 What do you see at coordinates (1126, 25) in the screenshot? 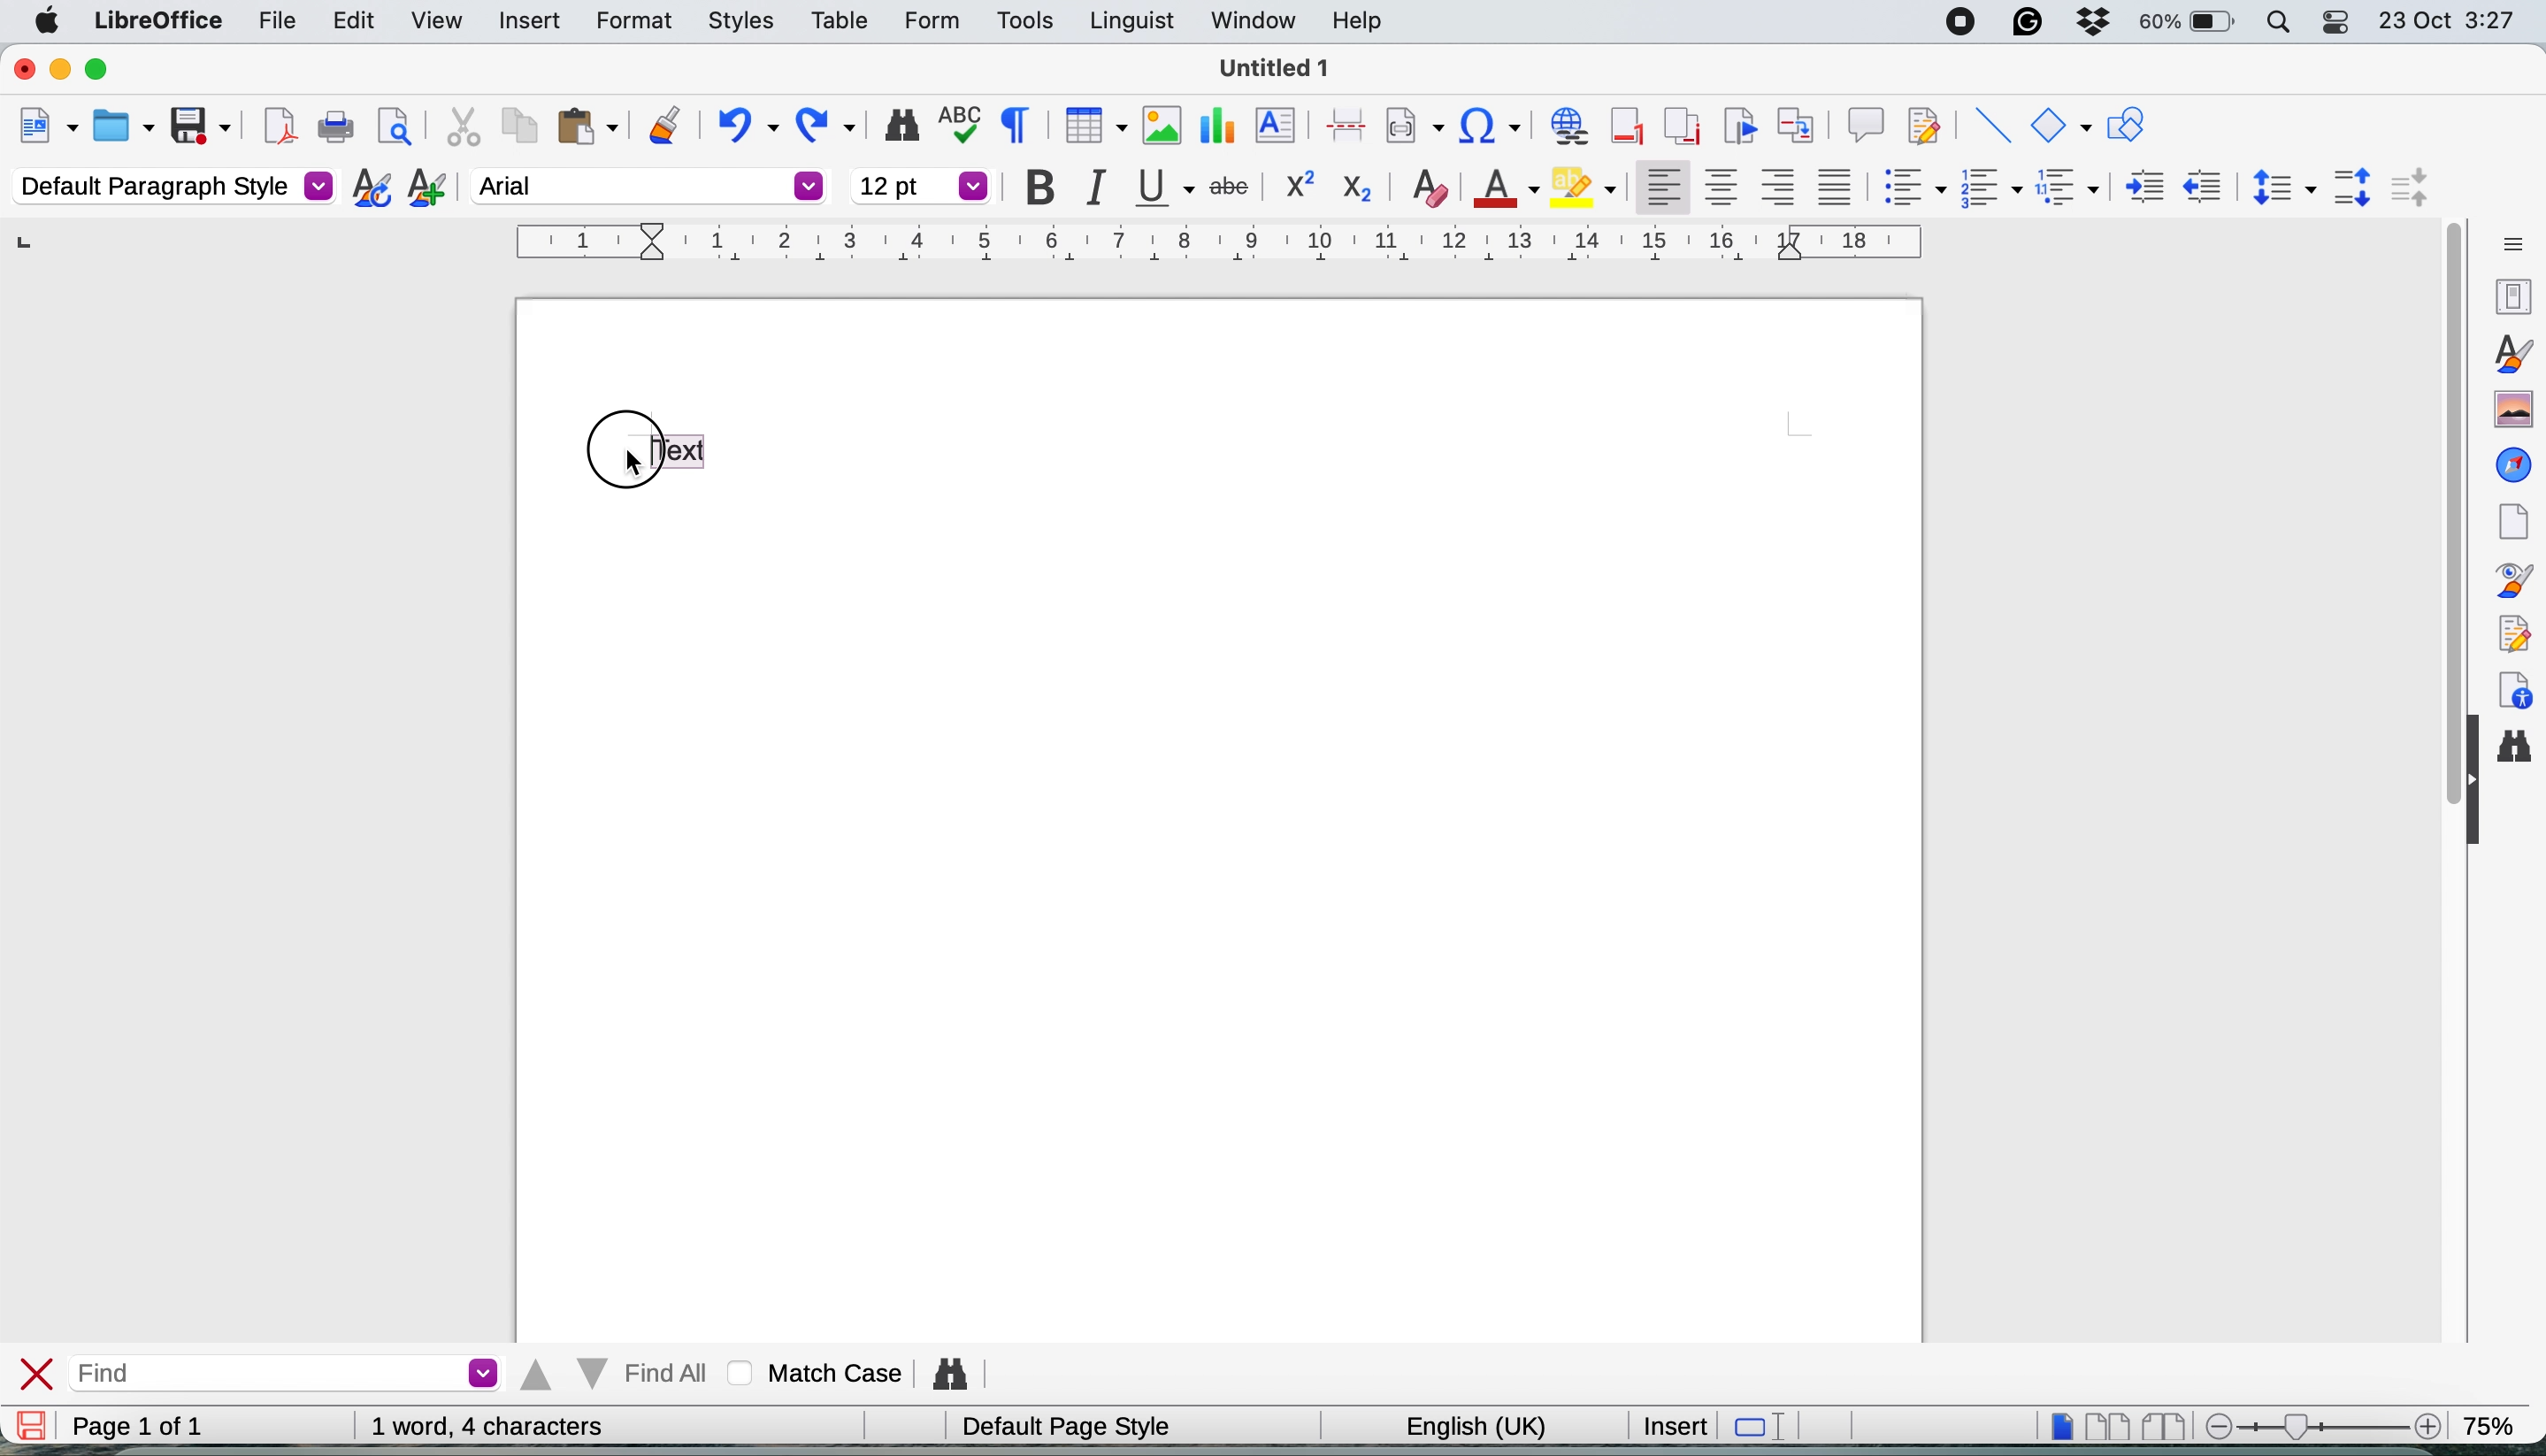
I see `linguist` at bounding box center [1126, 25].